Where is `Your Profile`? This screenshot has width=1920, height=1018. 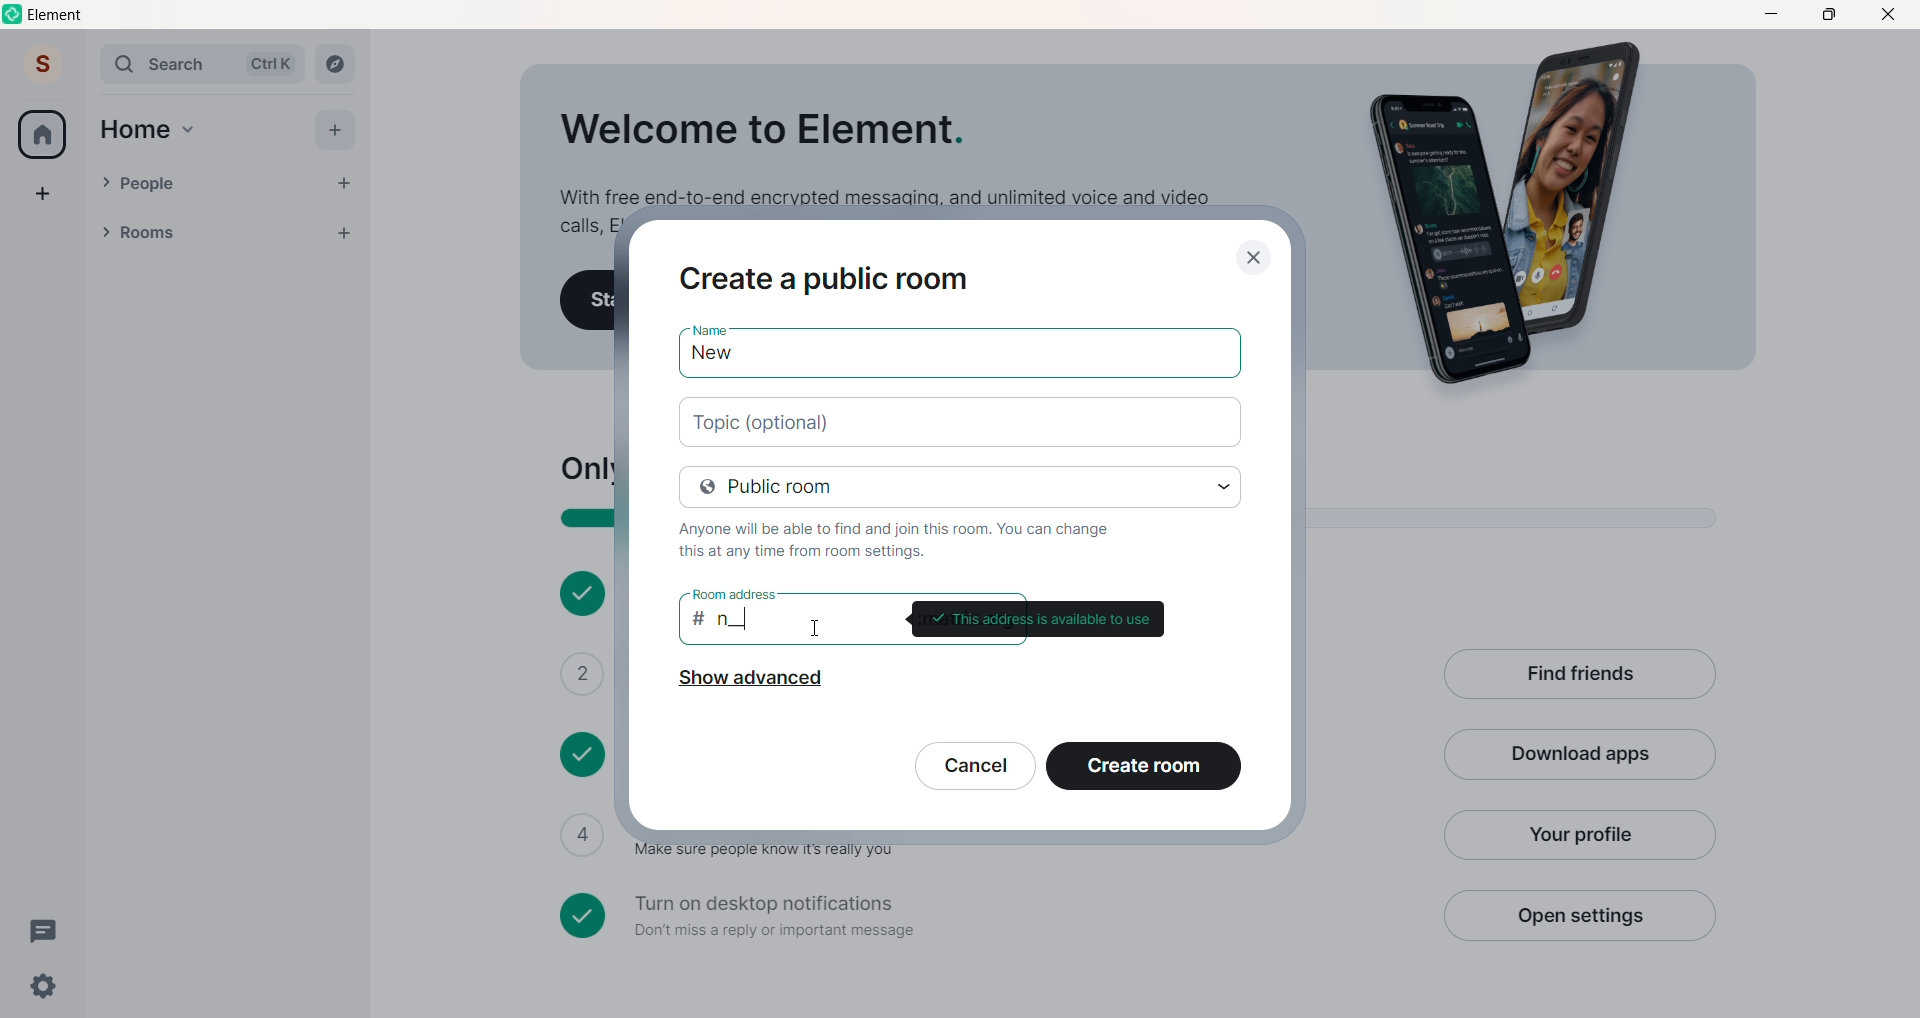
Your Profile is located at coordinates (1577, 835).